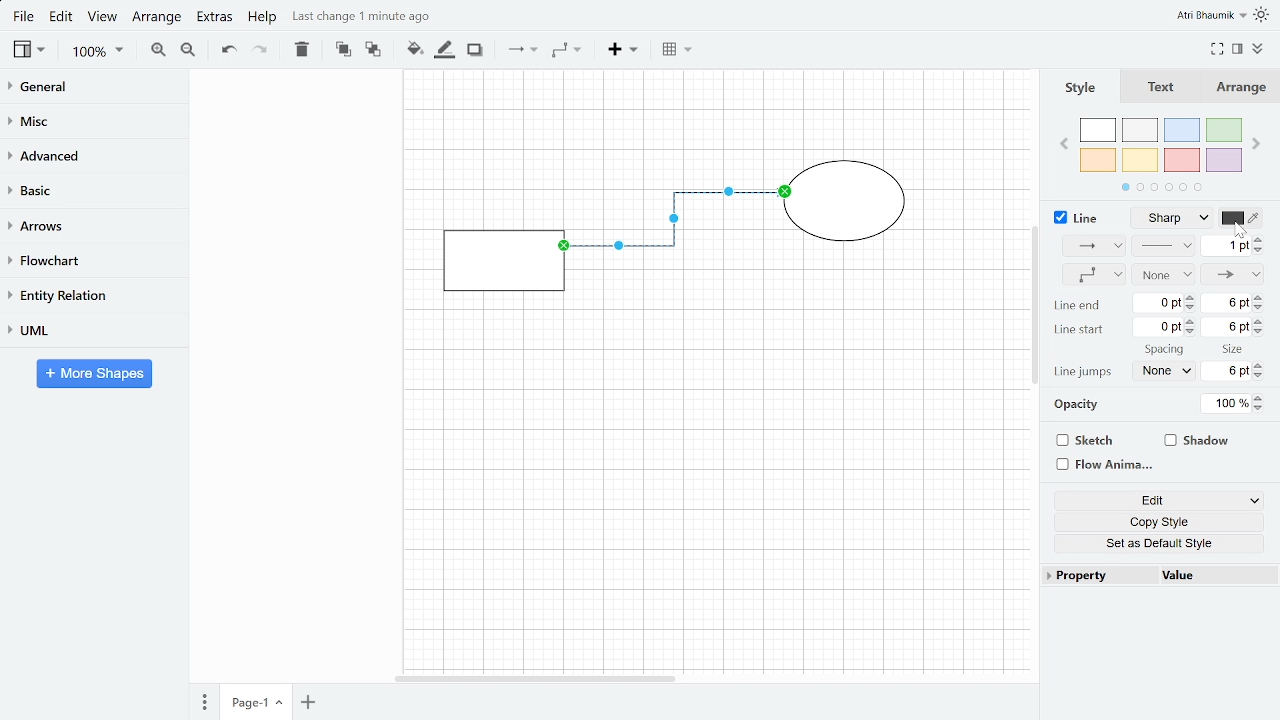 The width and height of the screenshot is (1280, 720). Describe the element at coordinates (1257, 145) in the screenshot. I see `Next` at that location.